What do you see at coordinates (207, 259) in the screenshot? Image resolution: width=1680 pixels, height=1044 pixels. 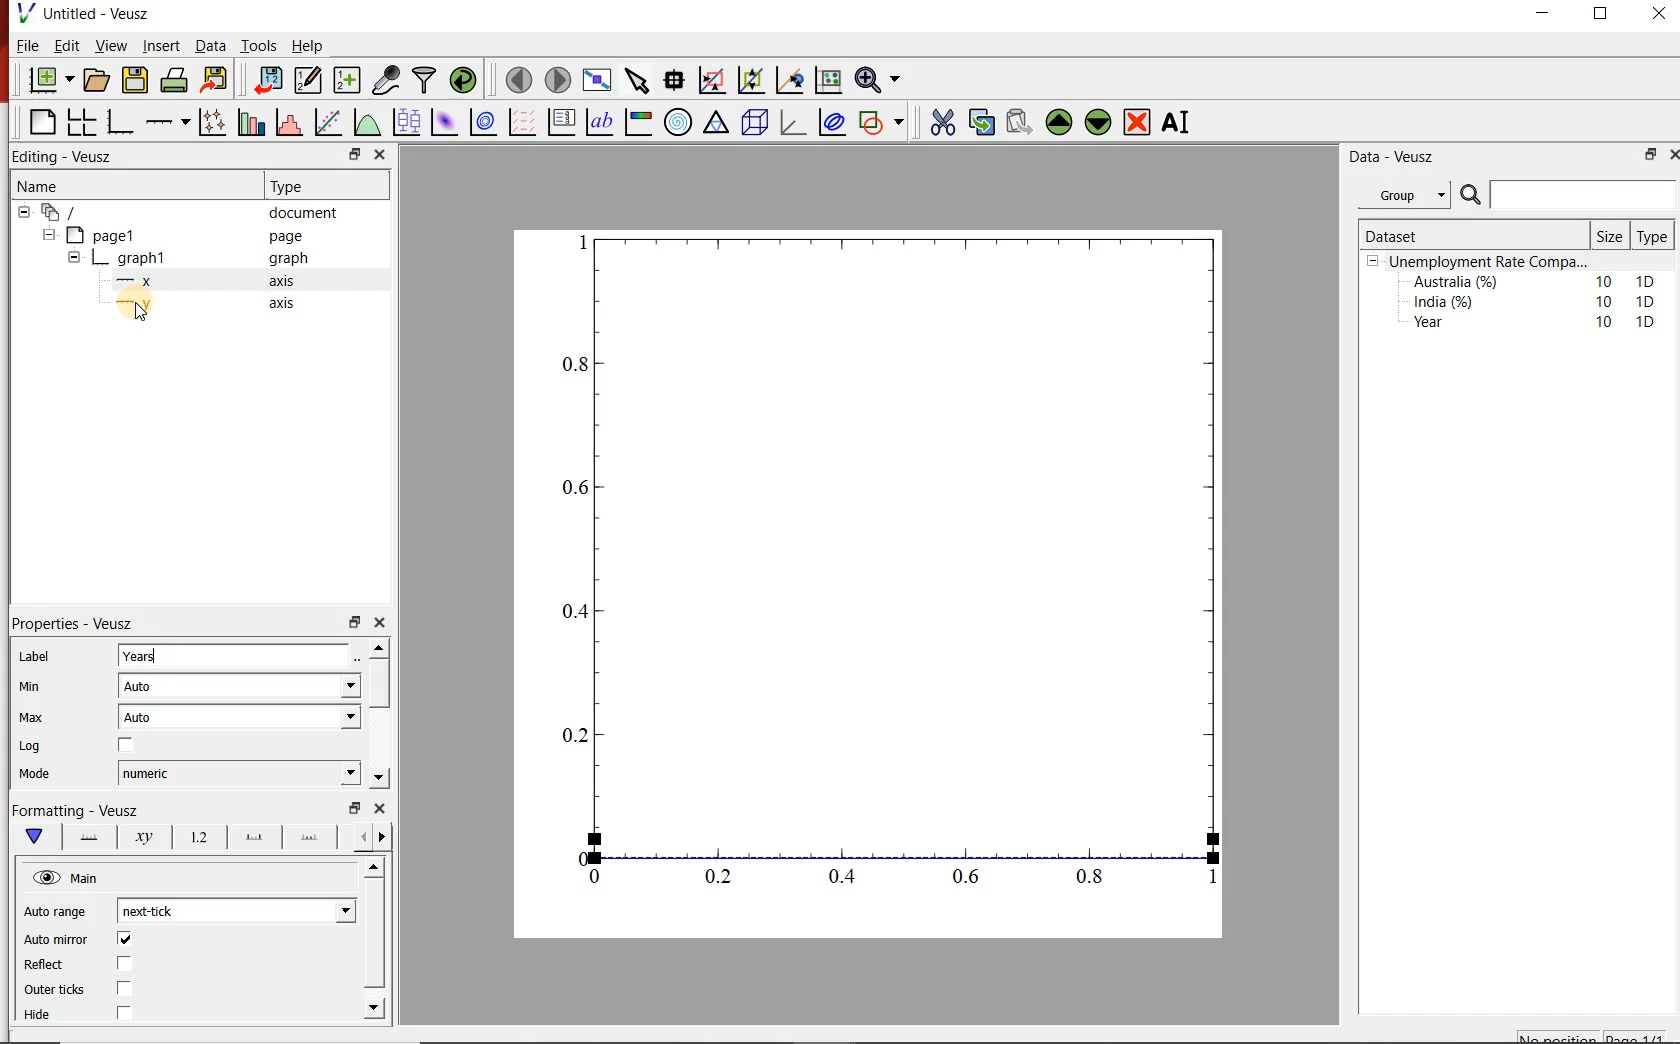 I see `graph1
pl graph` at bounding box center [207, 259].